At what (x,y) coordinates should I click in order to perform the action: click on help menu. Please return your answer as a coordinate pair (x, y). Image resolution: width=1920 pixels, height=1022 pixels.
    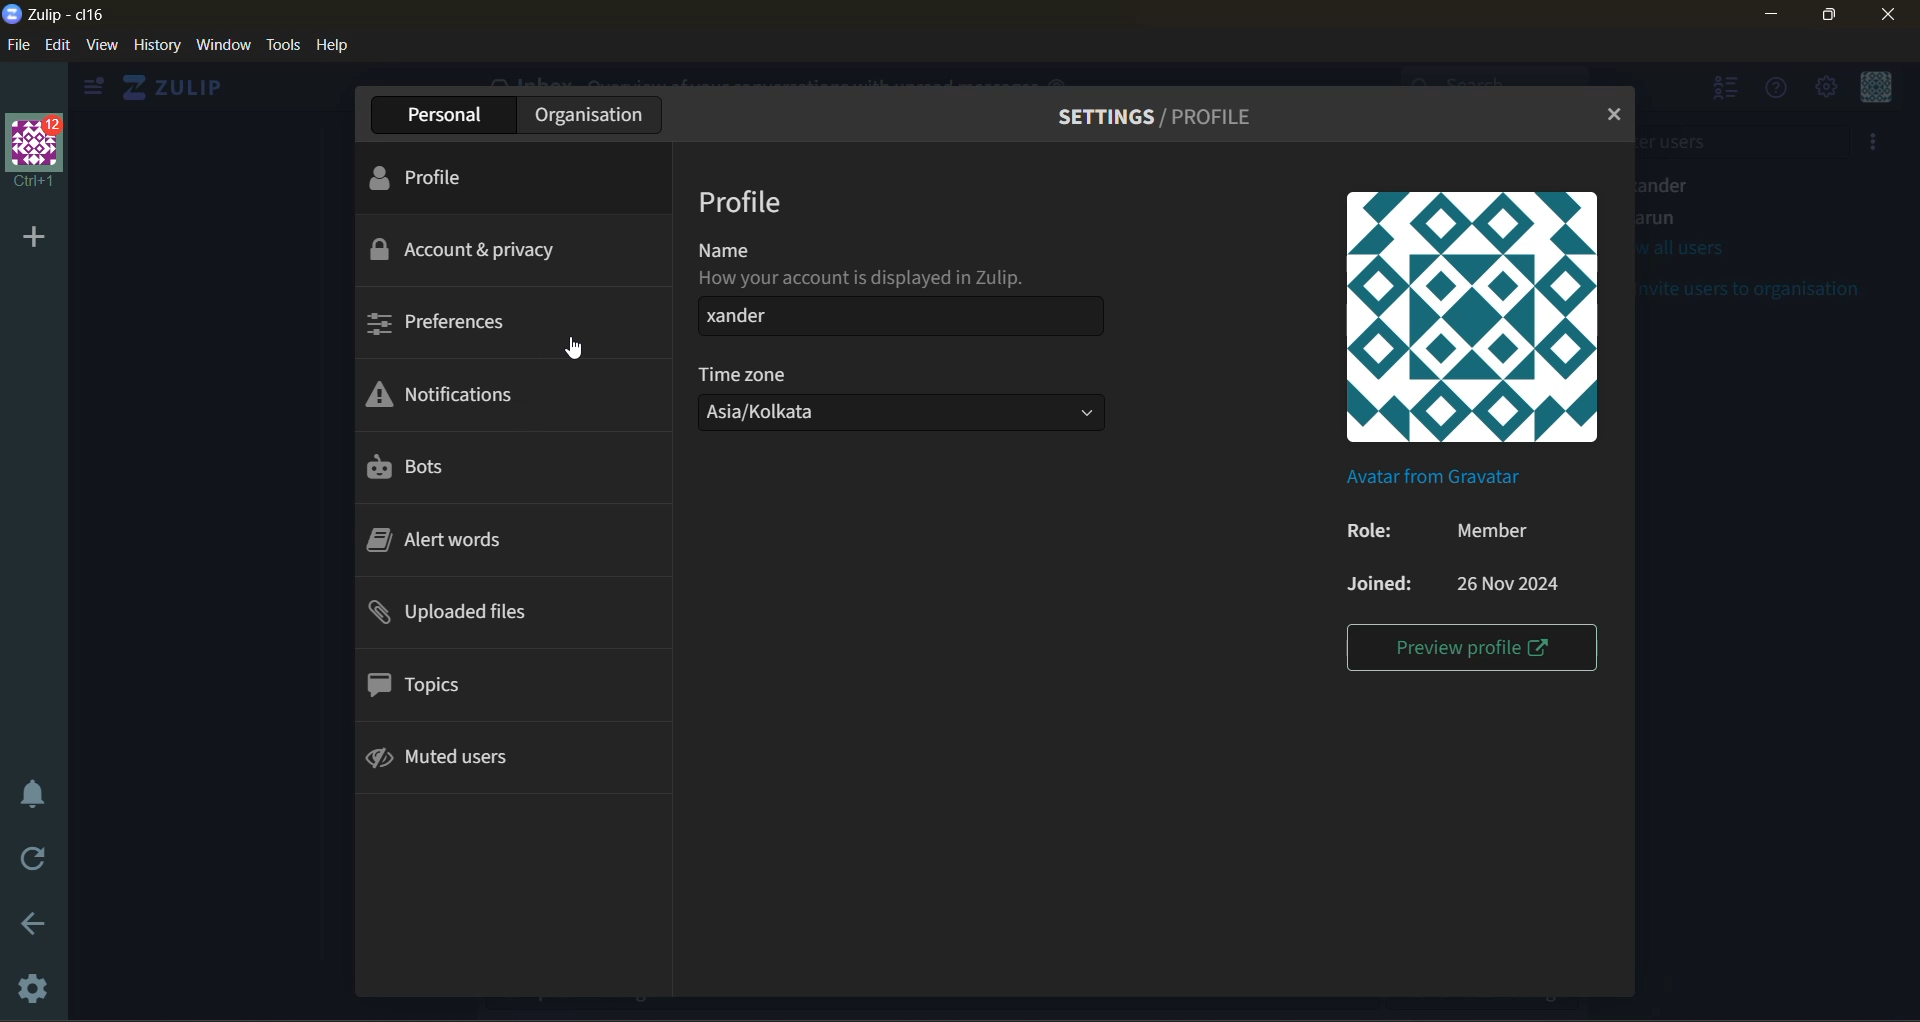
    Looking at the image, I should click on (1781, 96).